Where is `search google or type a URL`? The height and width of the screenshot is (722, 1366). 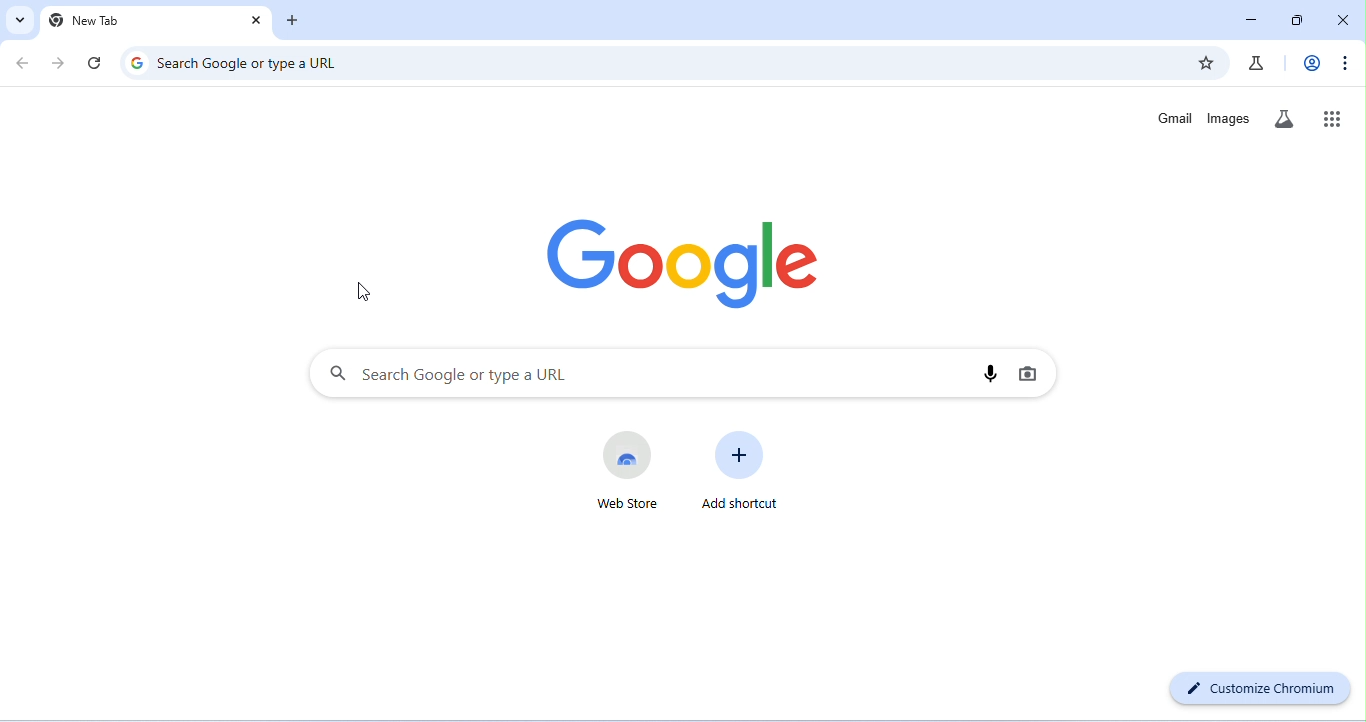
search google or type a URL is located at coordinates (234, 63).